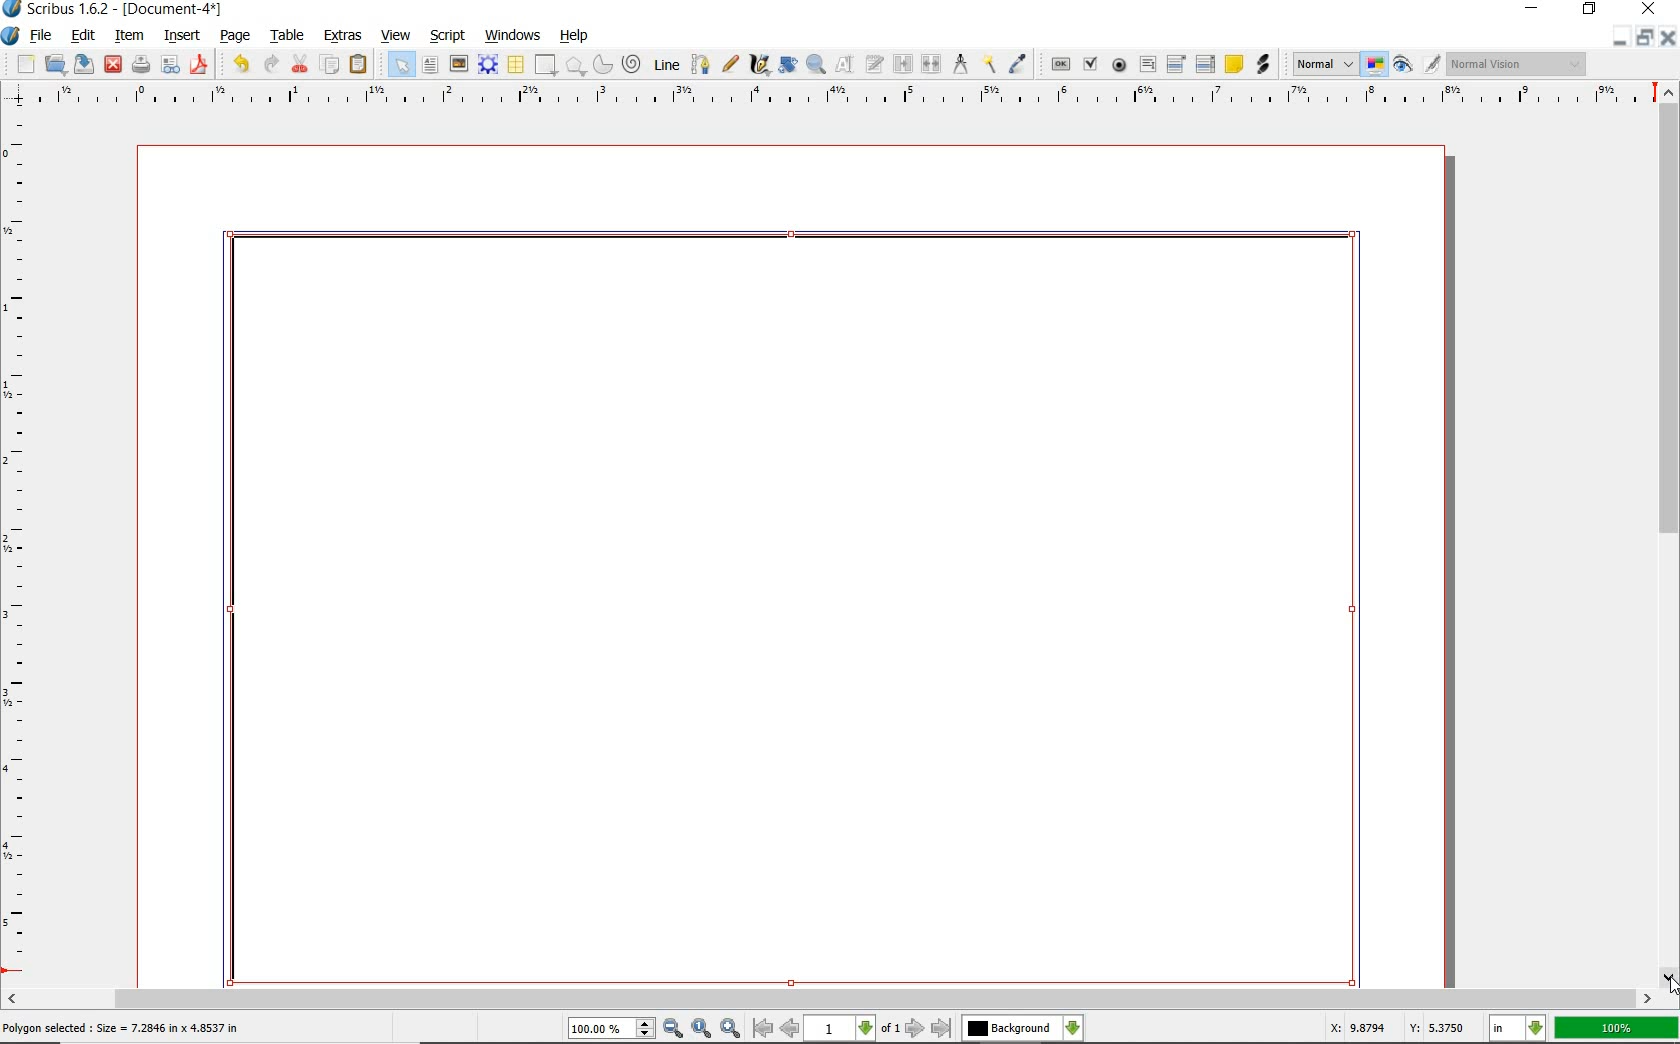 The image size is (1680, 1044). I want to click on scrollbar, so click(830, 998).